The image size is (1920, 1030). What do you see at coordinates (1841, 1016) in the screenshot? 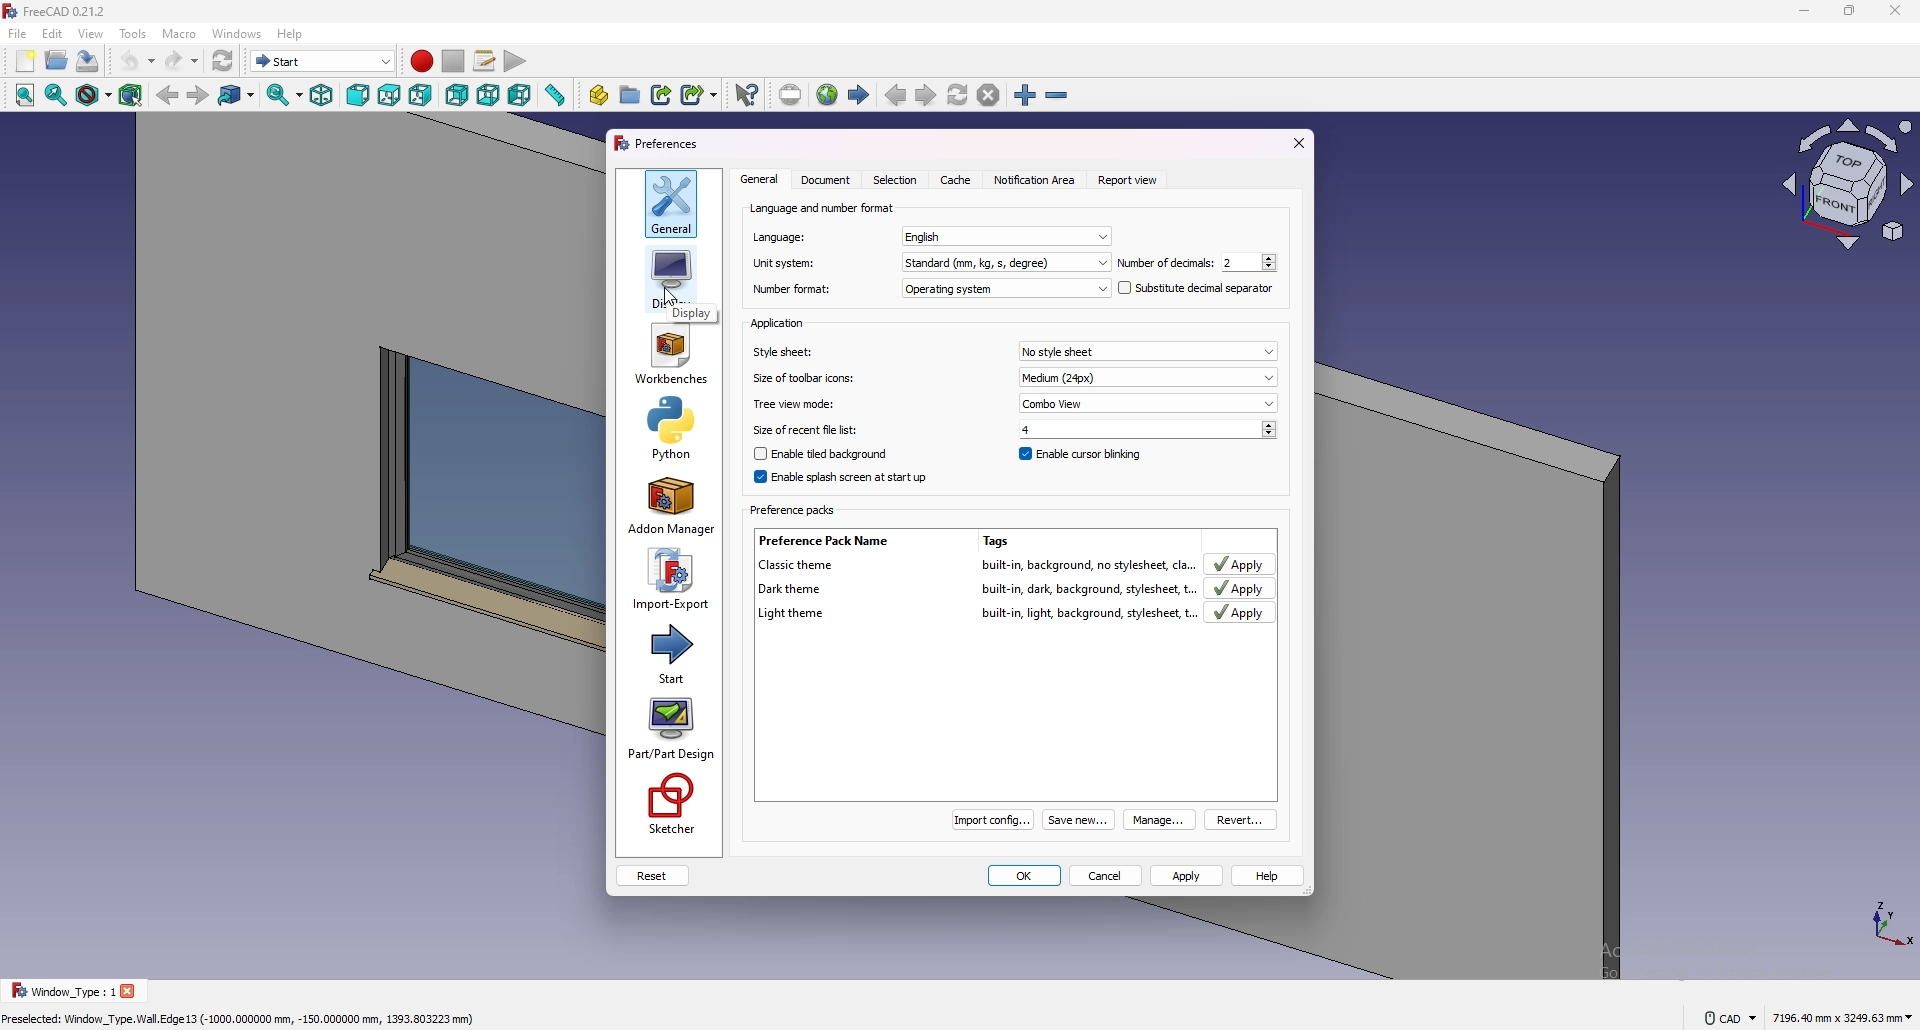
I see `7196.40 mm x 3249.63 mm ¥` at bounding box center [1841, 1016].